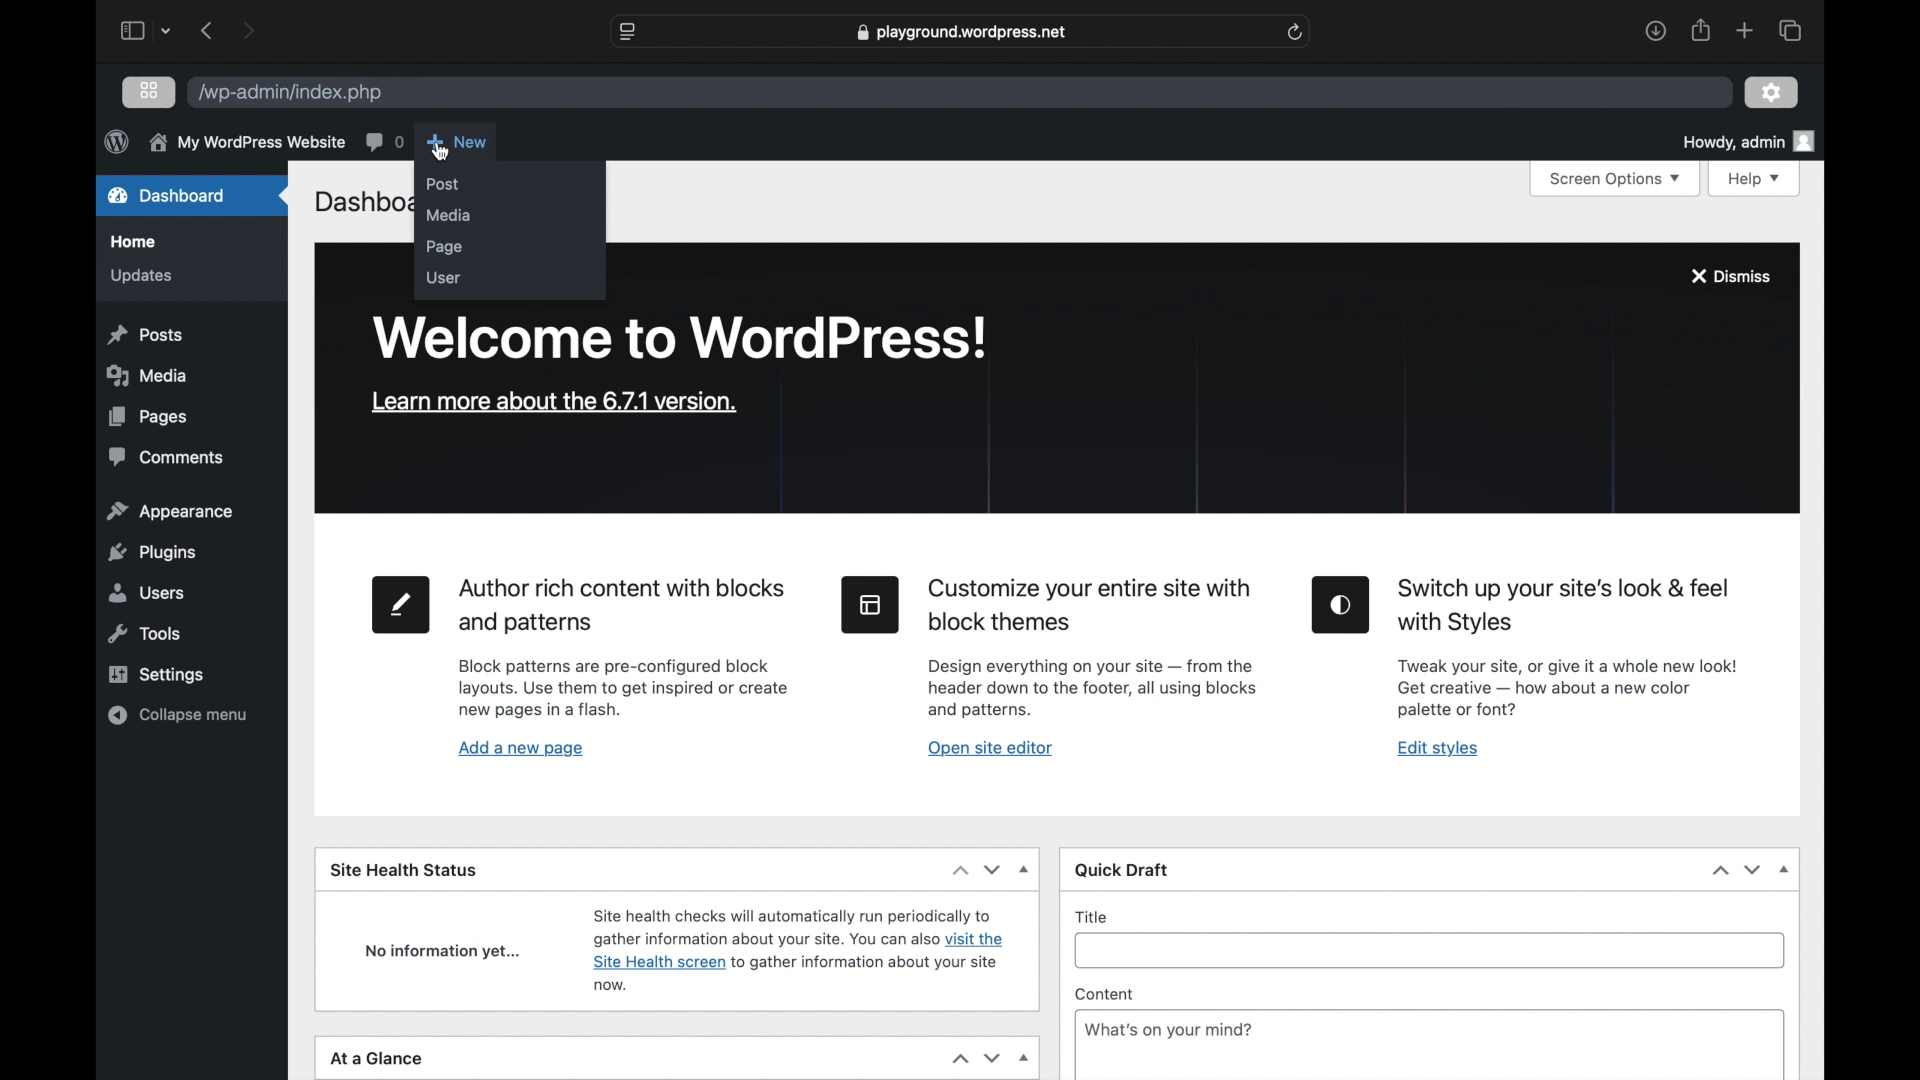  Describe the element at coordinates (168, 457) in the screenshot. I see `comments` at that location.